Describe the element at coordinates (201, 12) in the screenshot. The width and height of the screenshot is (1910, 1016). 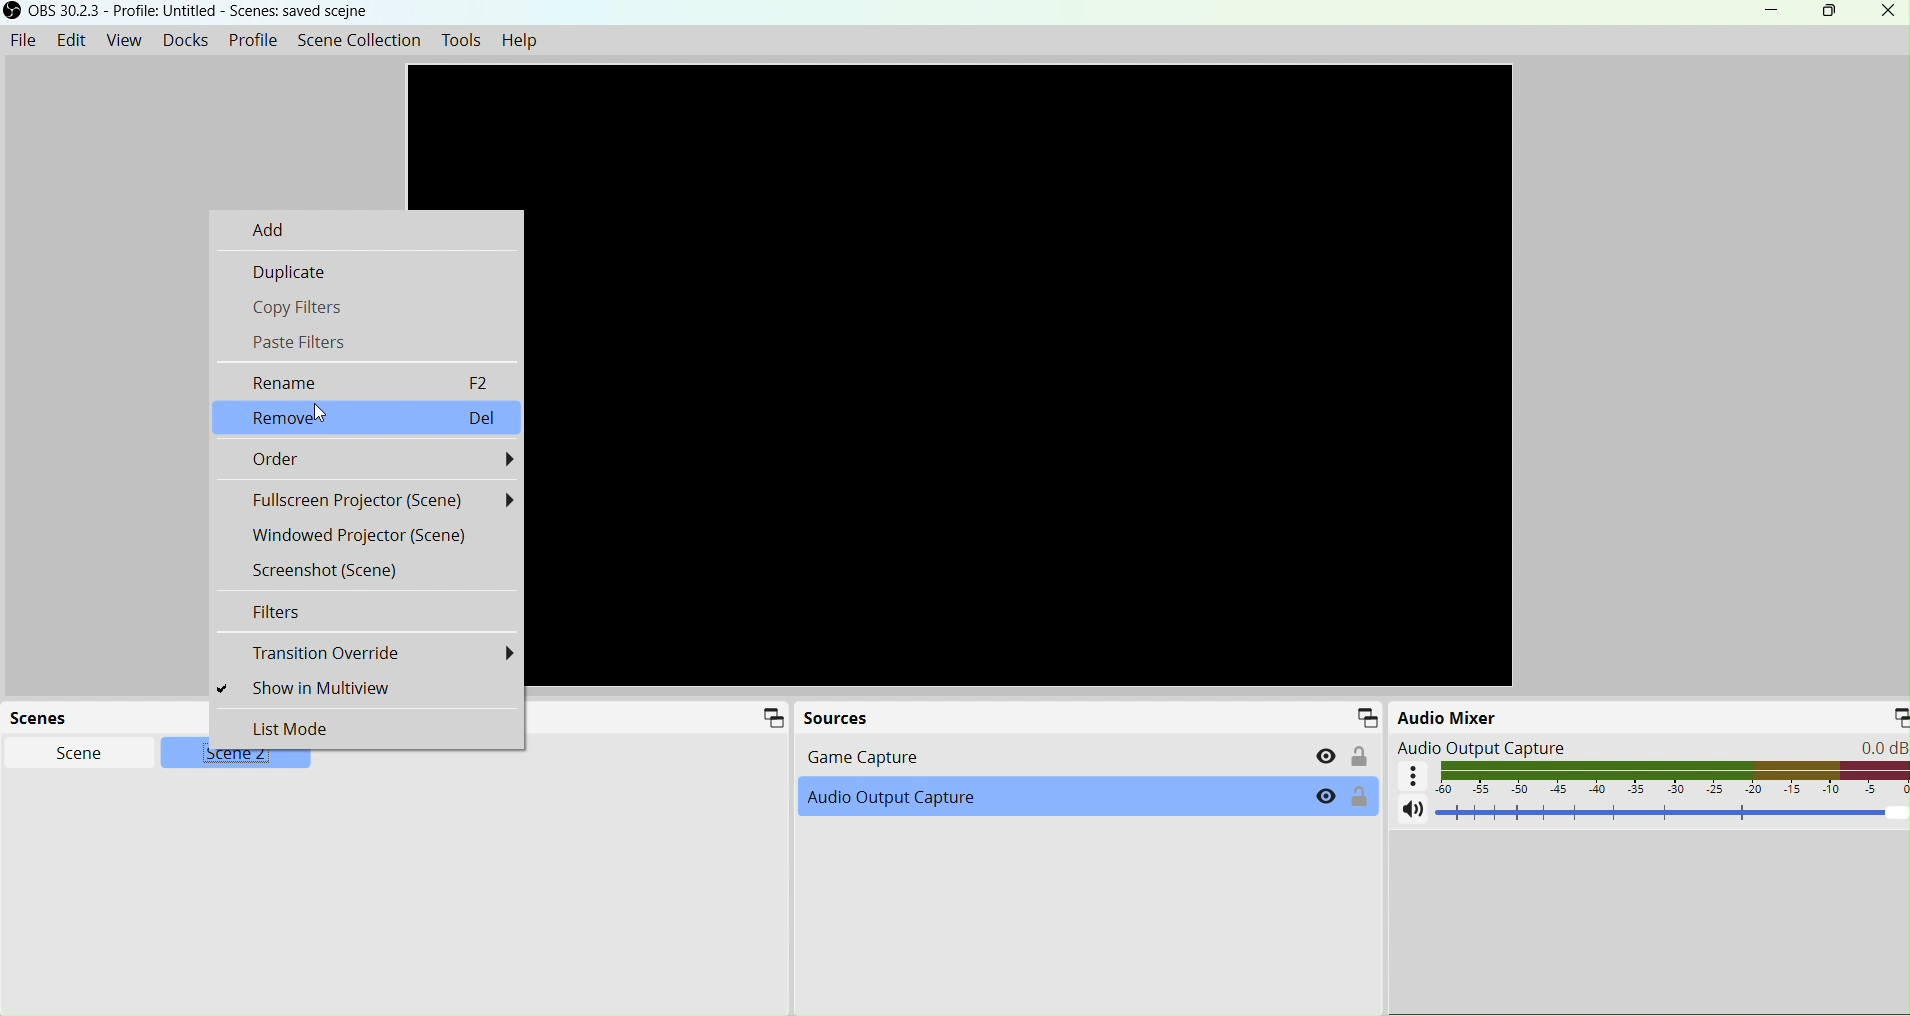
I see `OBS 30.2.3 - Profile: Untitled - Scenes: saved scejne` at that location.